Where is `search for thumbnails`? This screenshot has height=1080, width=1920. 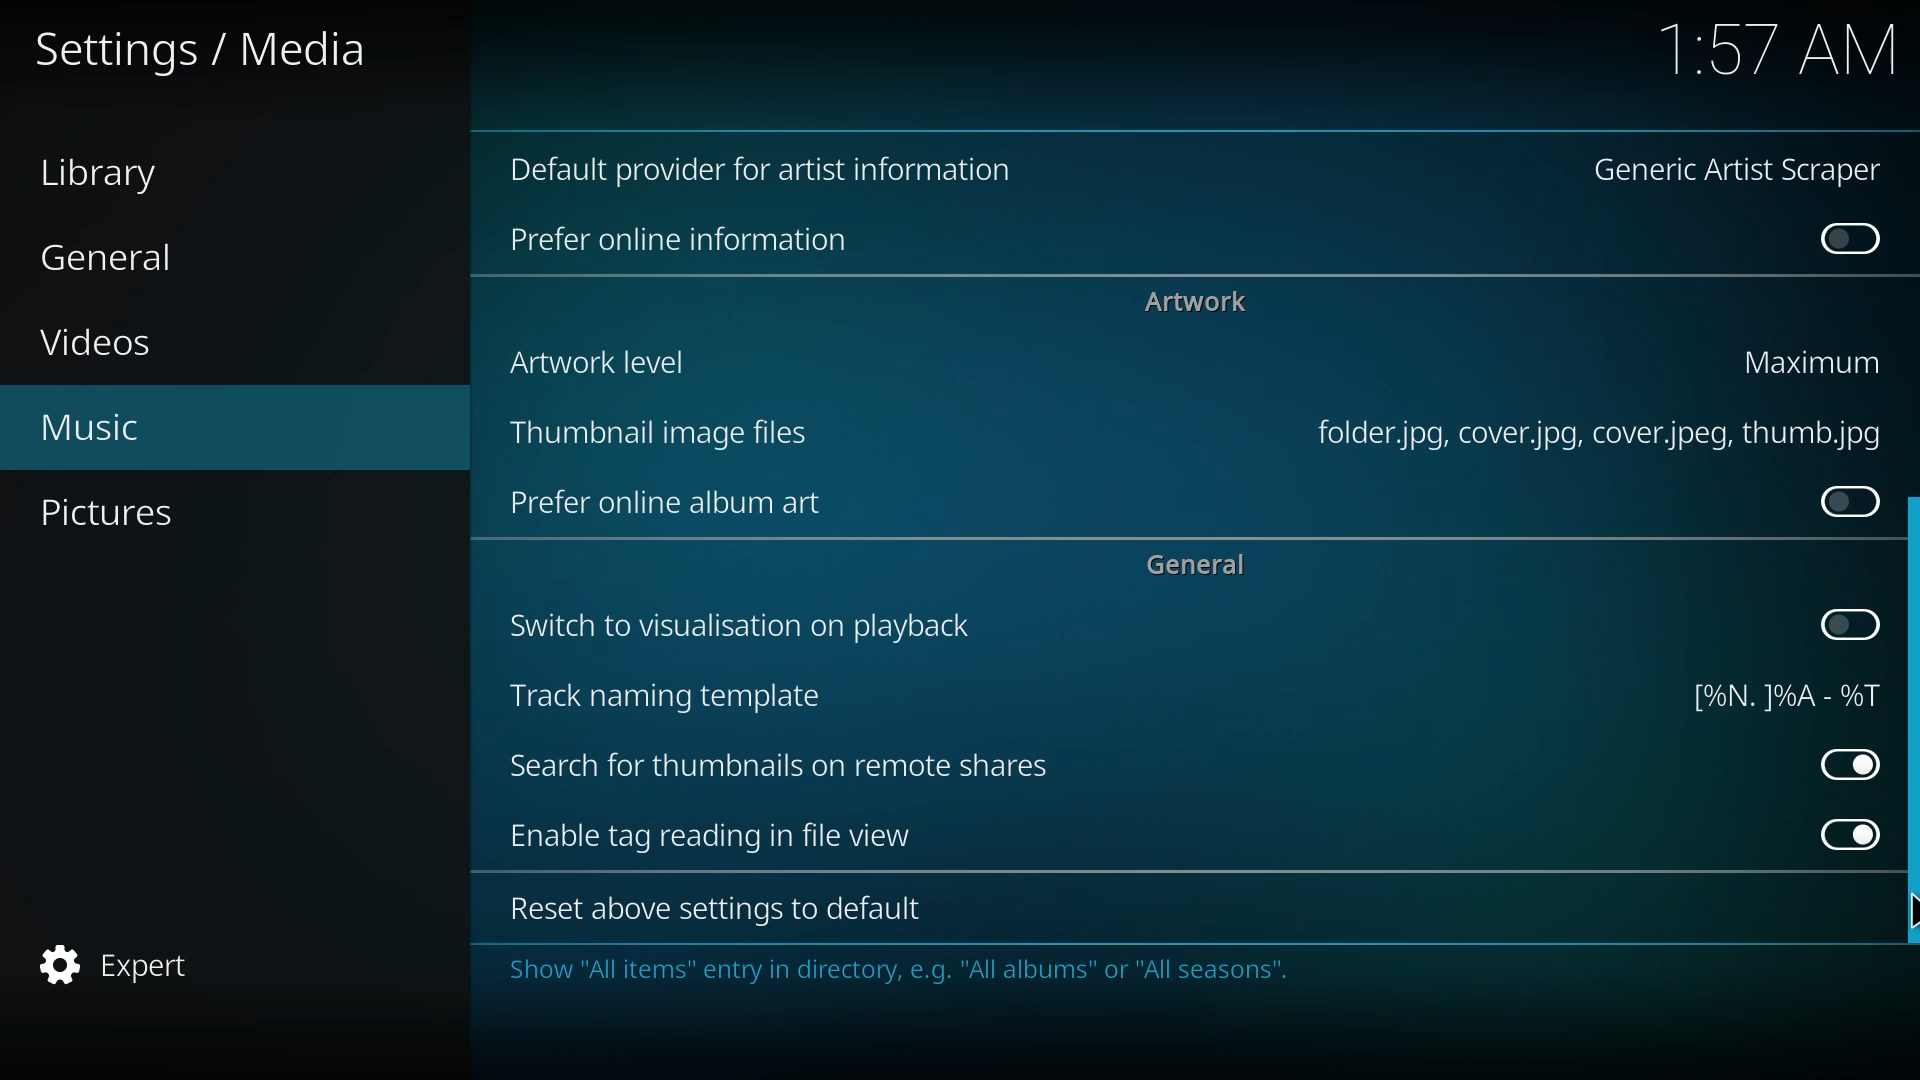
search for thumbnails is located at coordinates (777, 768).